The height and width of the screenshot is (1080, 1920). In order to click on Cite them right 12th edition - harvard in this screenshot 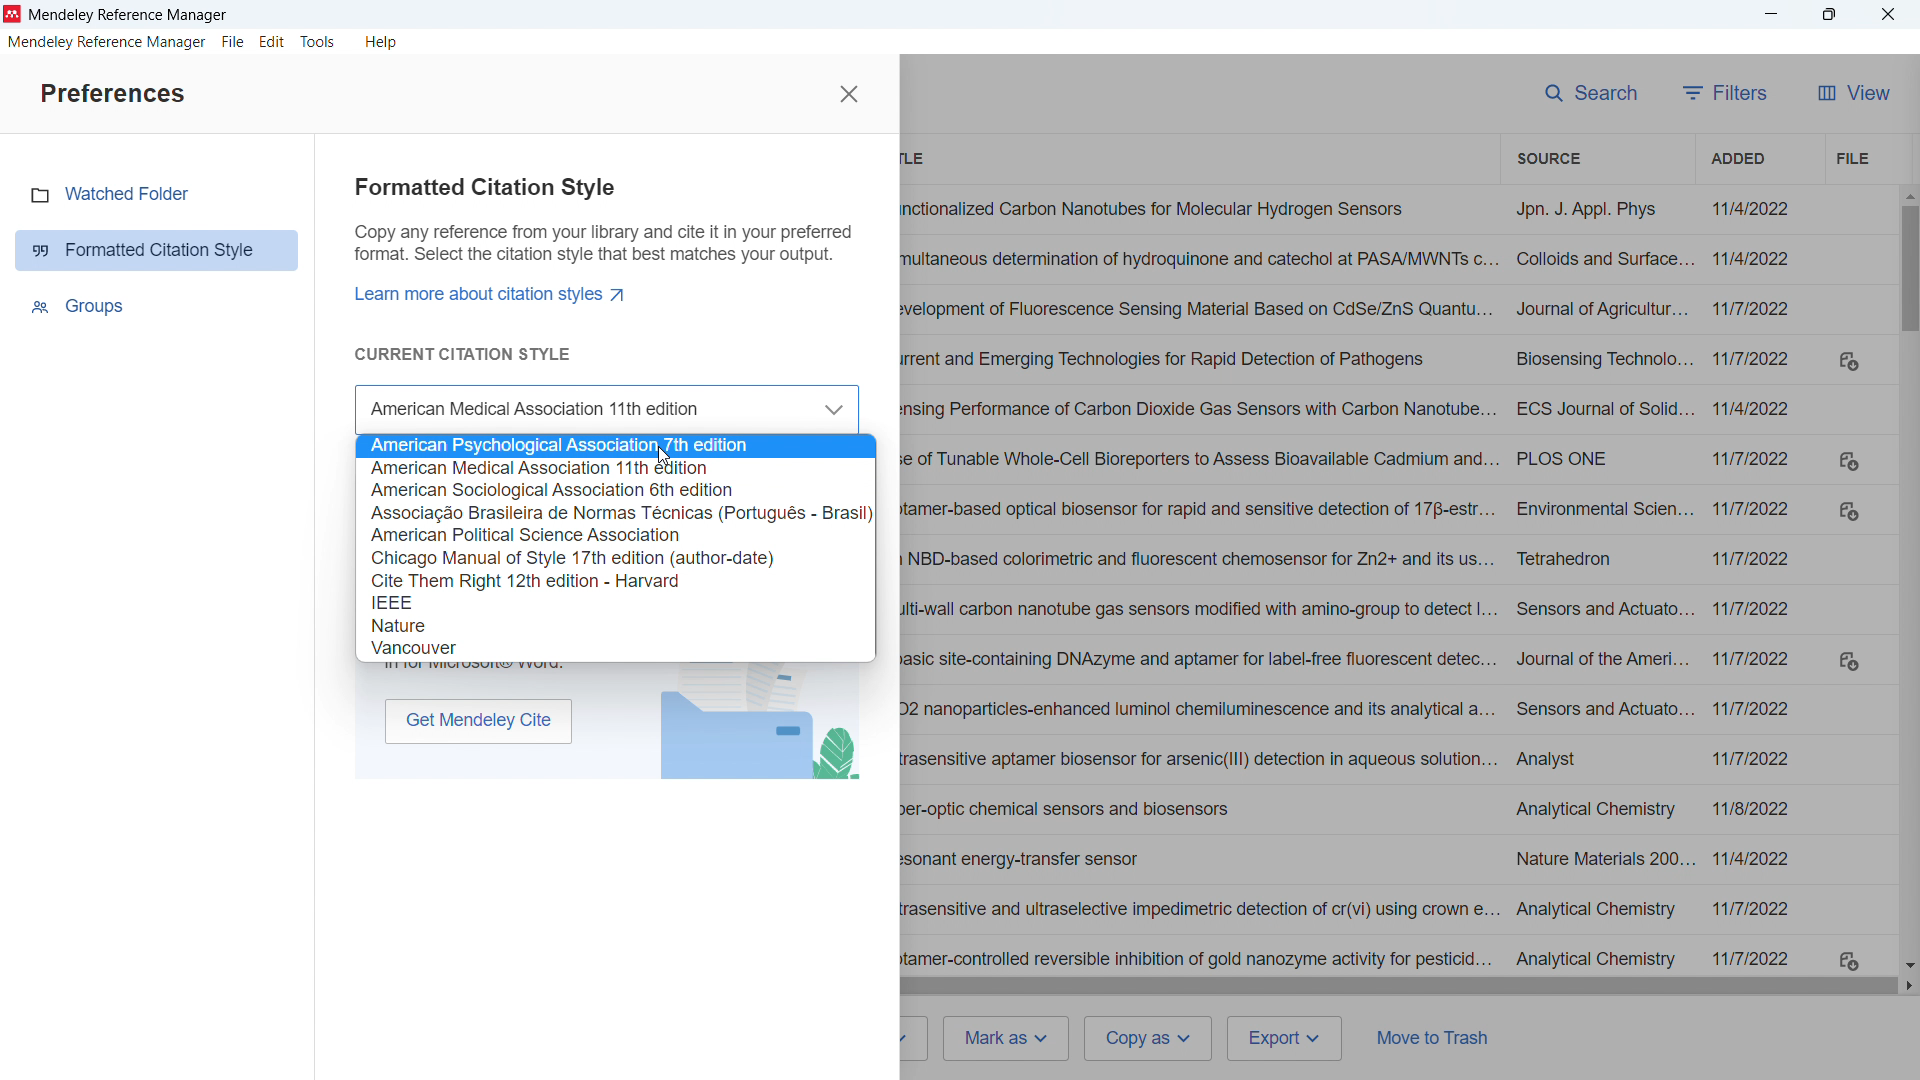, I will do `click(614, 580)`.